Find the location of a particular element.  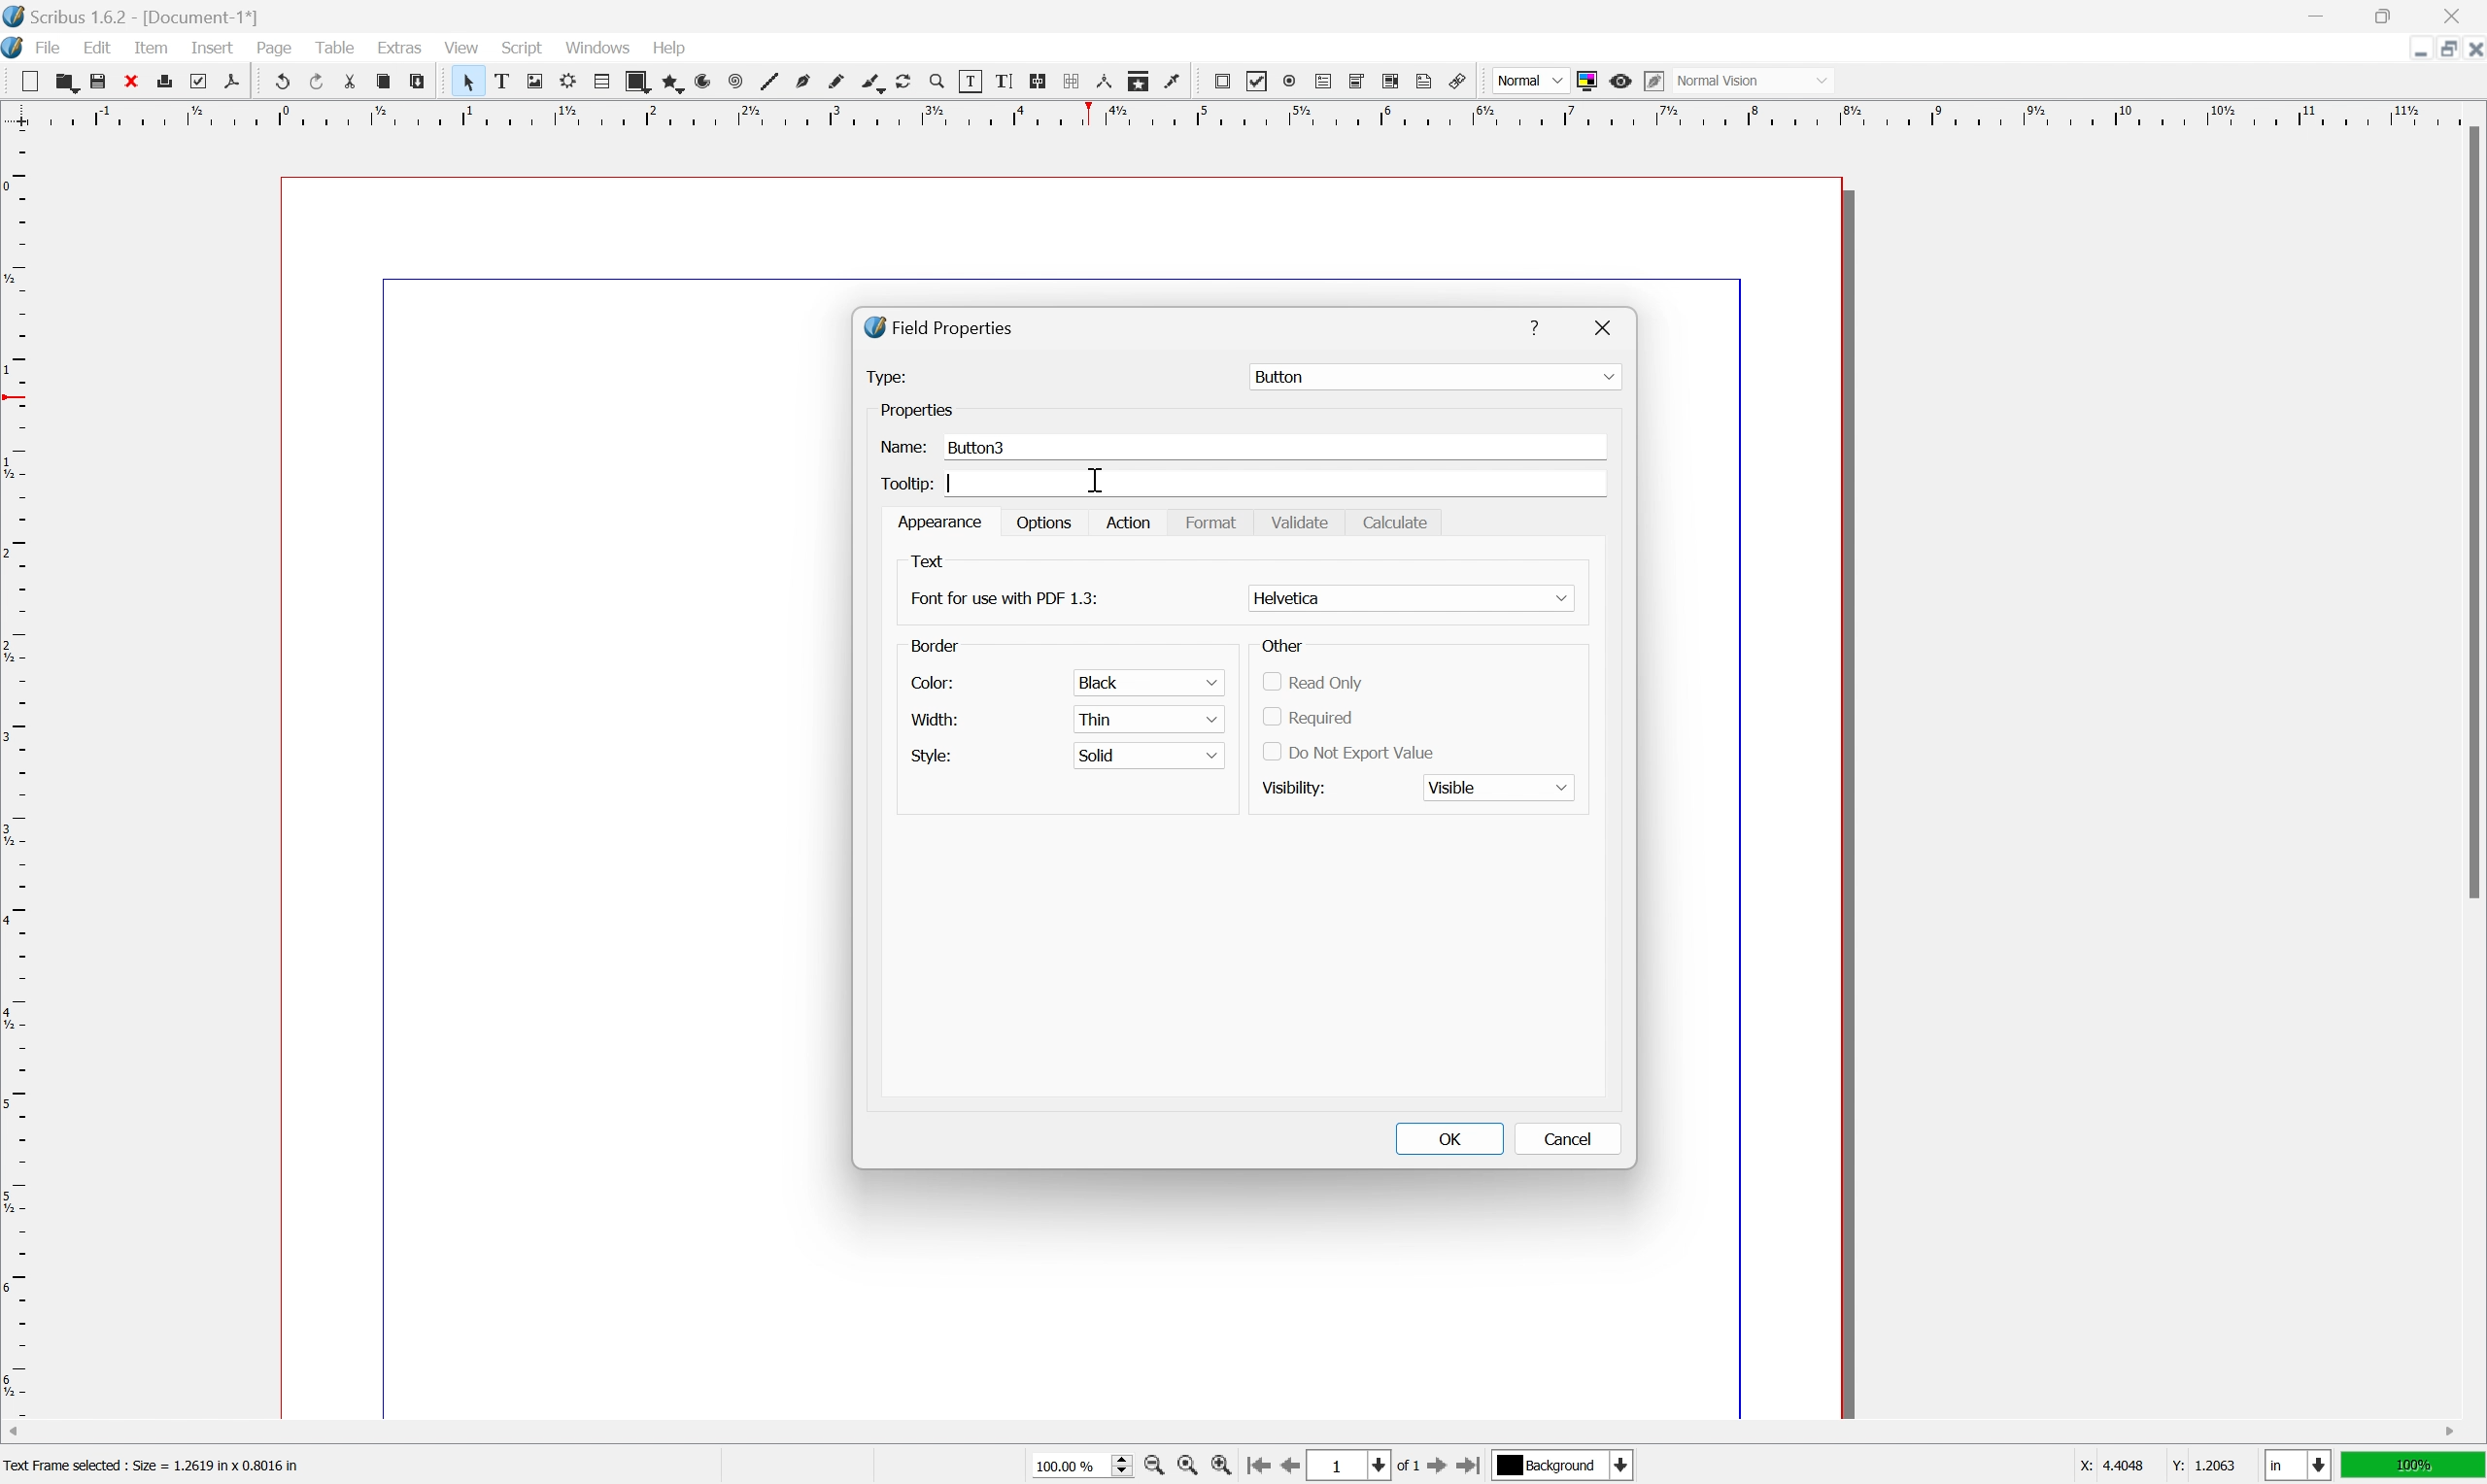

pdf list box is located at coordinates (1390, 81).